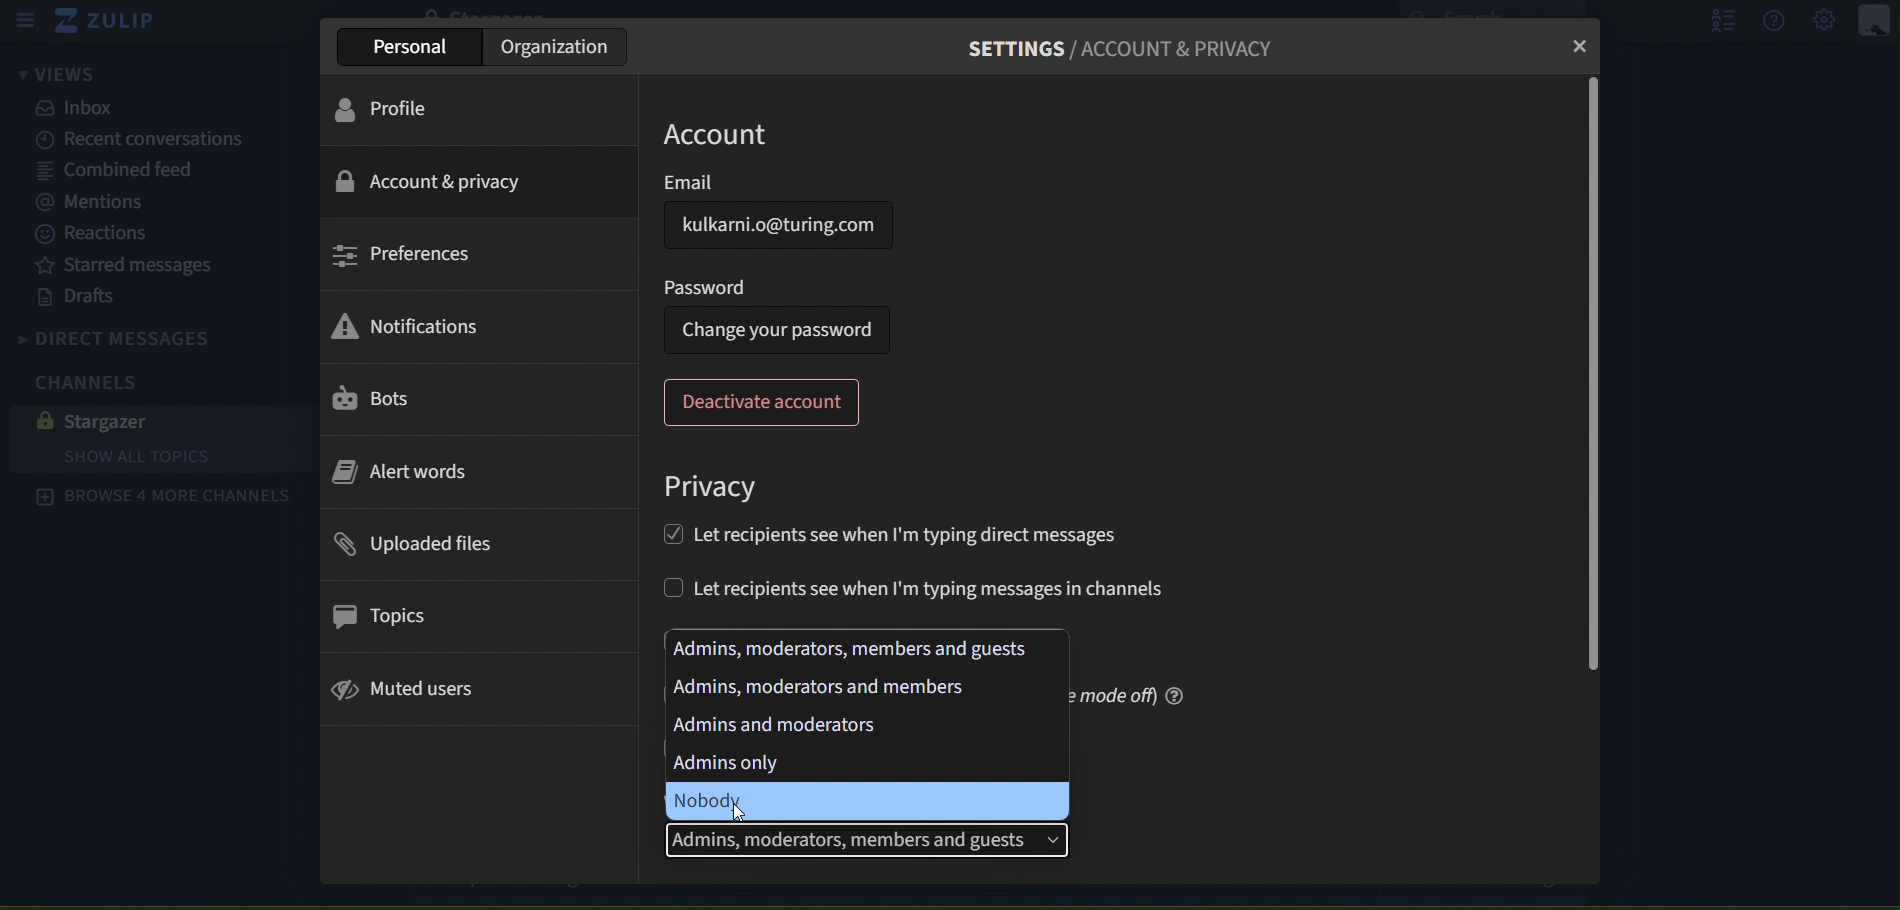 The width and height of the screenshot is (1900, 910). I want to click on channels, so click(100, 380).